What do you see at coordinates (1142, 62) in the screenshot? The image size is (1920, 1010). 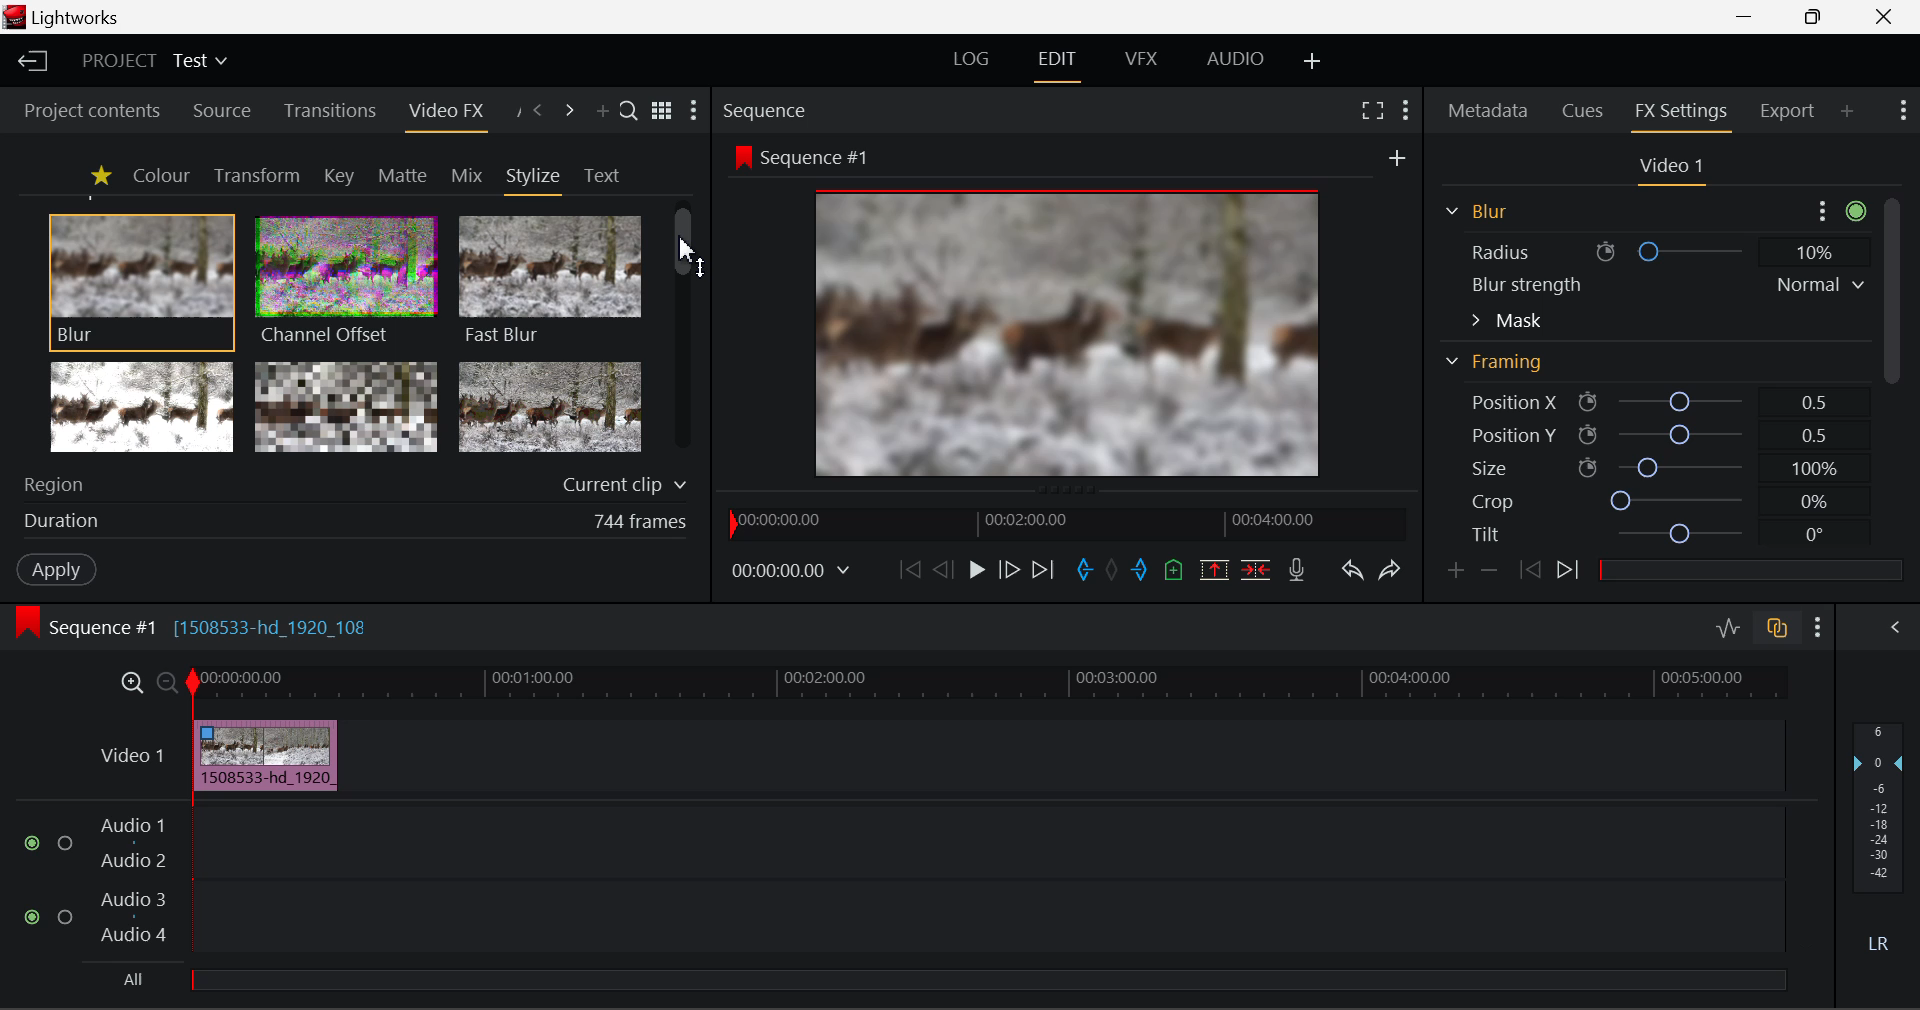 I see `VFX Layout` at bounding box center [1142, 62].